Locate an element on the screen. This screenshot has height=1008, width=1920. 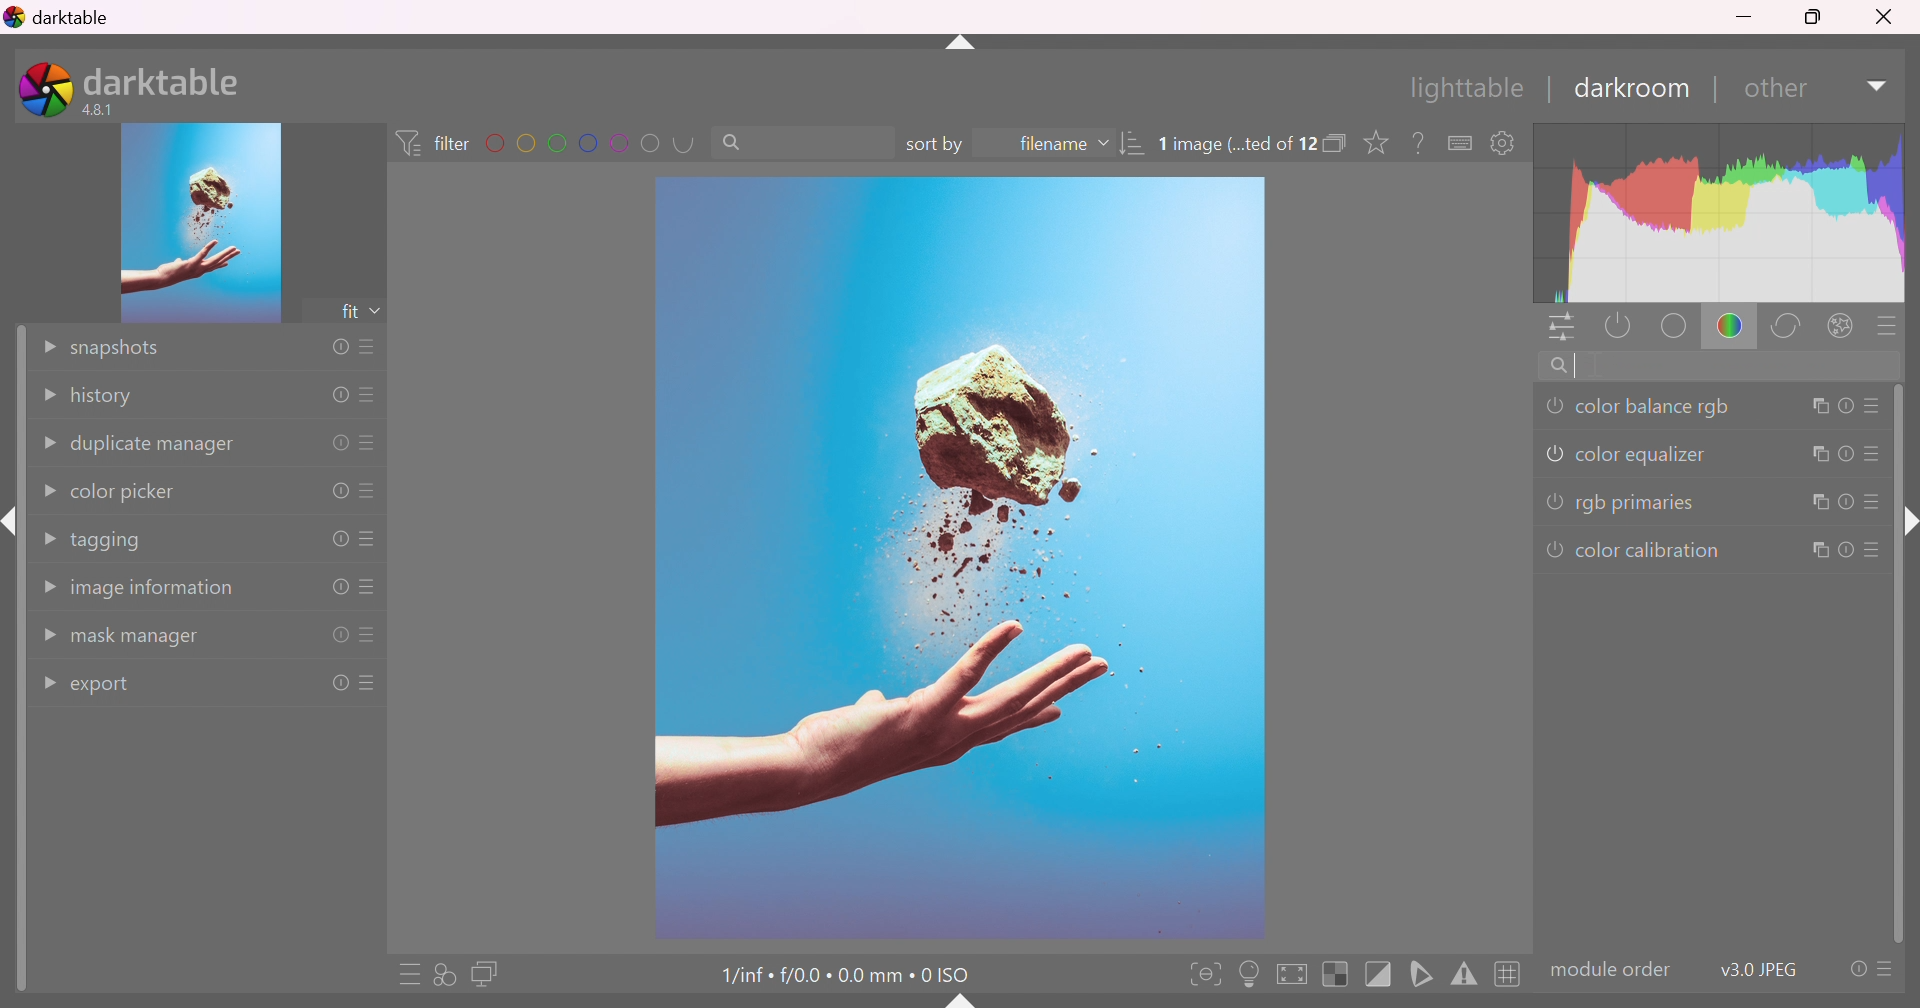
duplicate manager is located at coordinates (160, 444).